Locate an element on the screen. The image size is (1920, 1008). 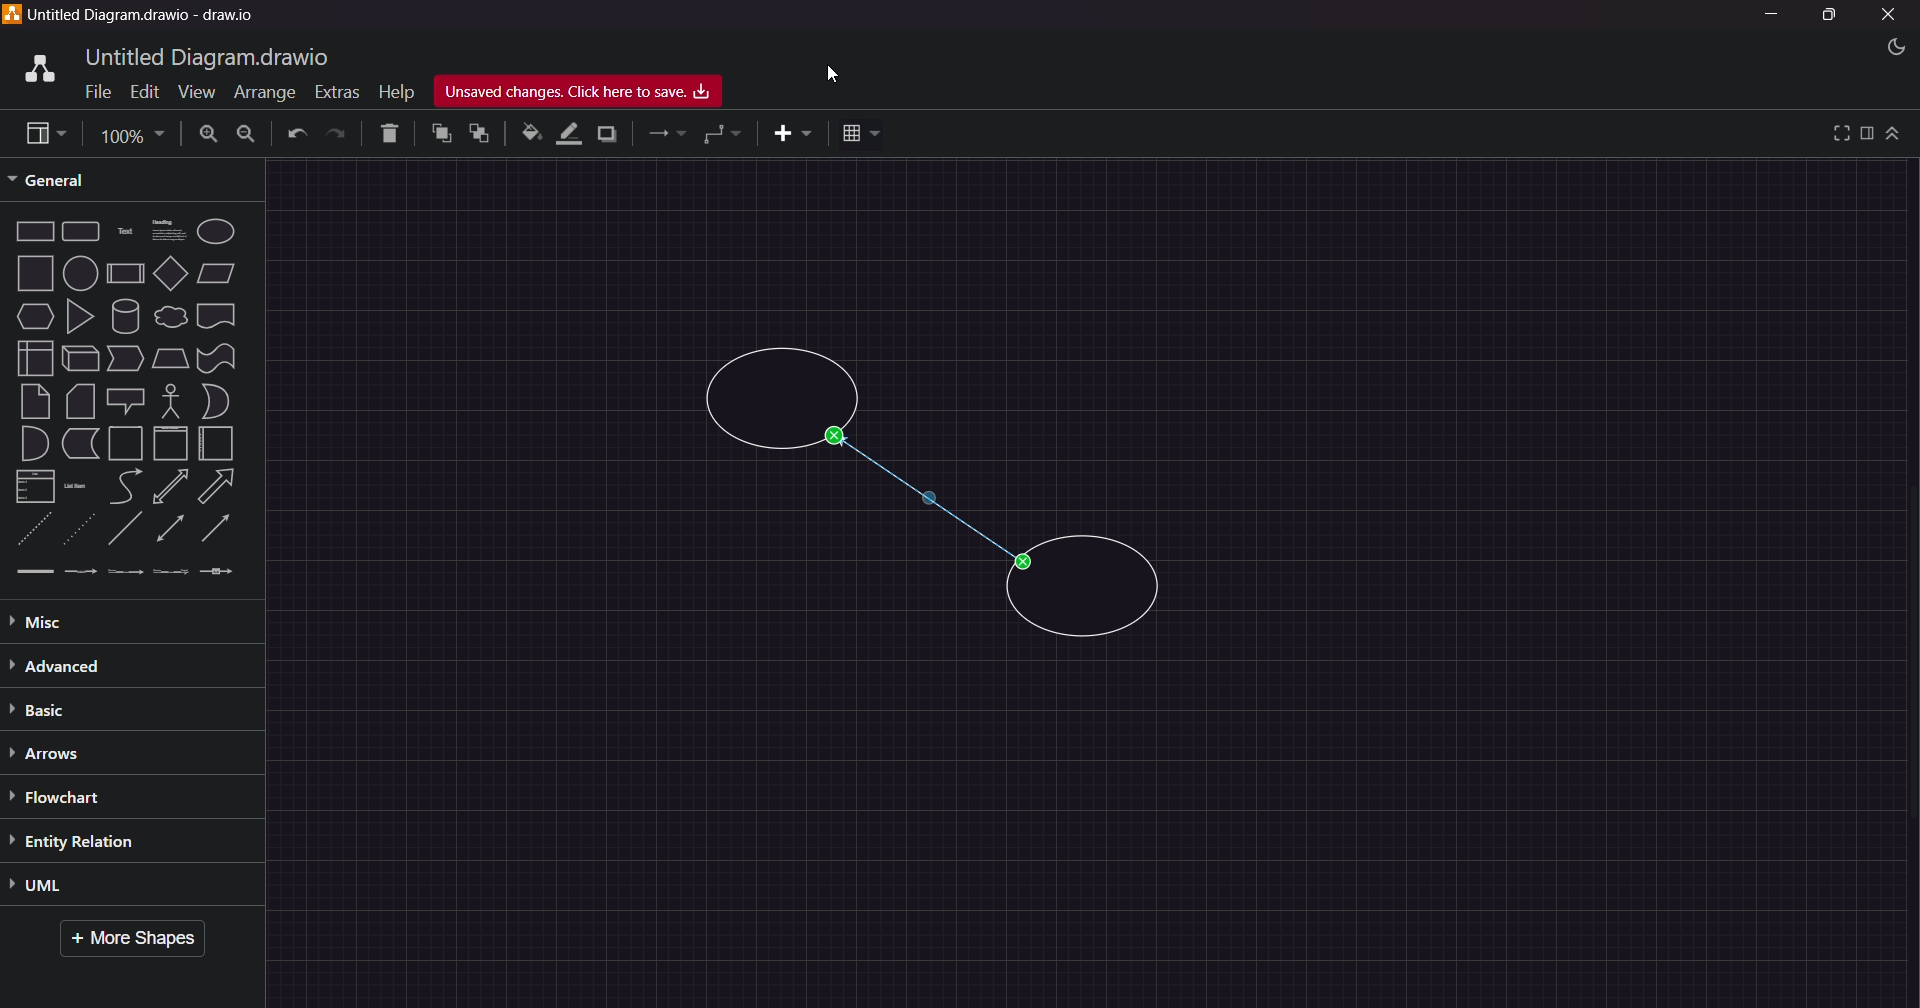
Arrange is located at coordinates (260, 94).